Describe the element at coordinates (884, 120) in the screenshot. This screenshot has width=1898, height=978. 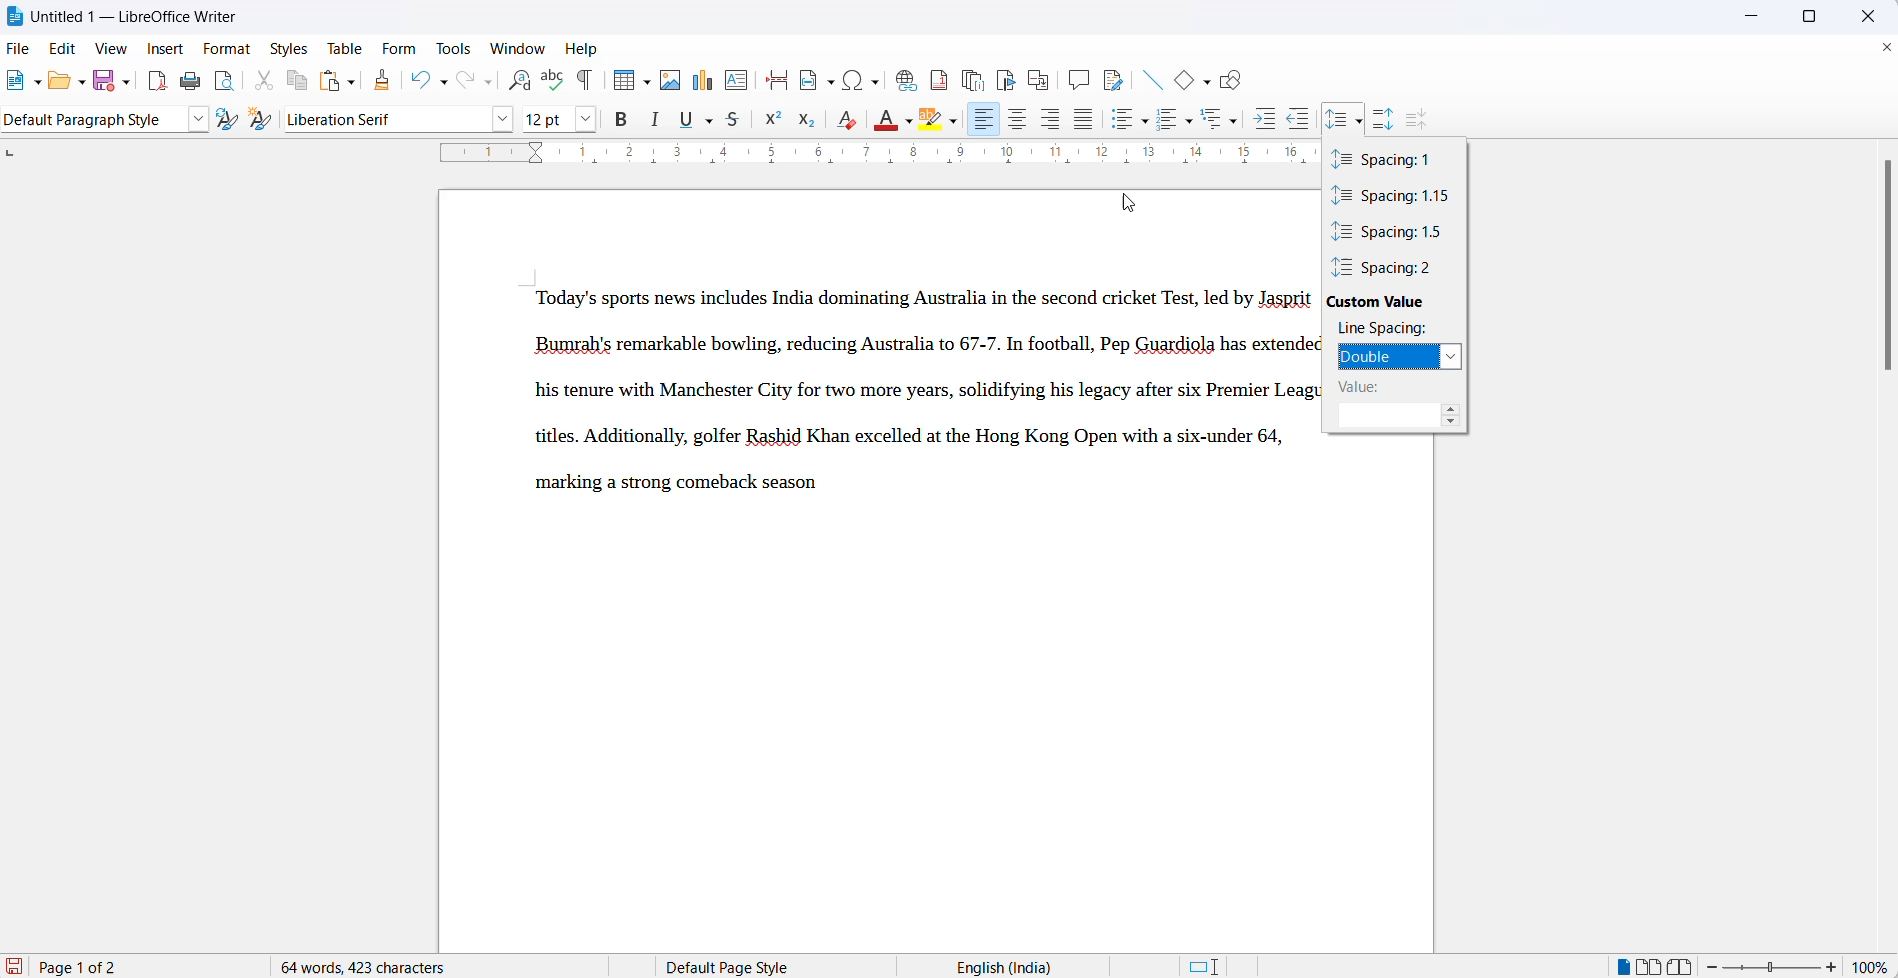
I see `fill color` at that location.